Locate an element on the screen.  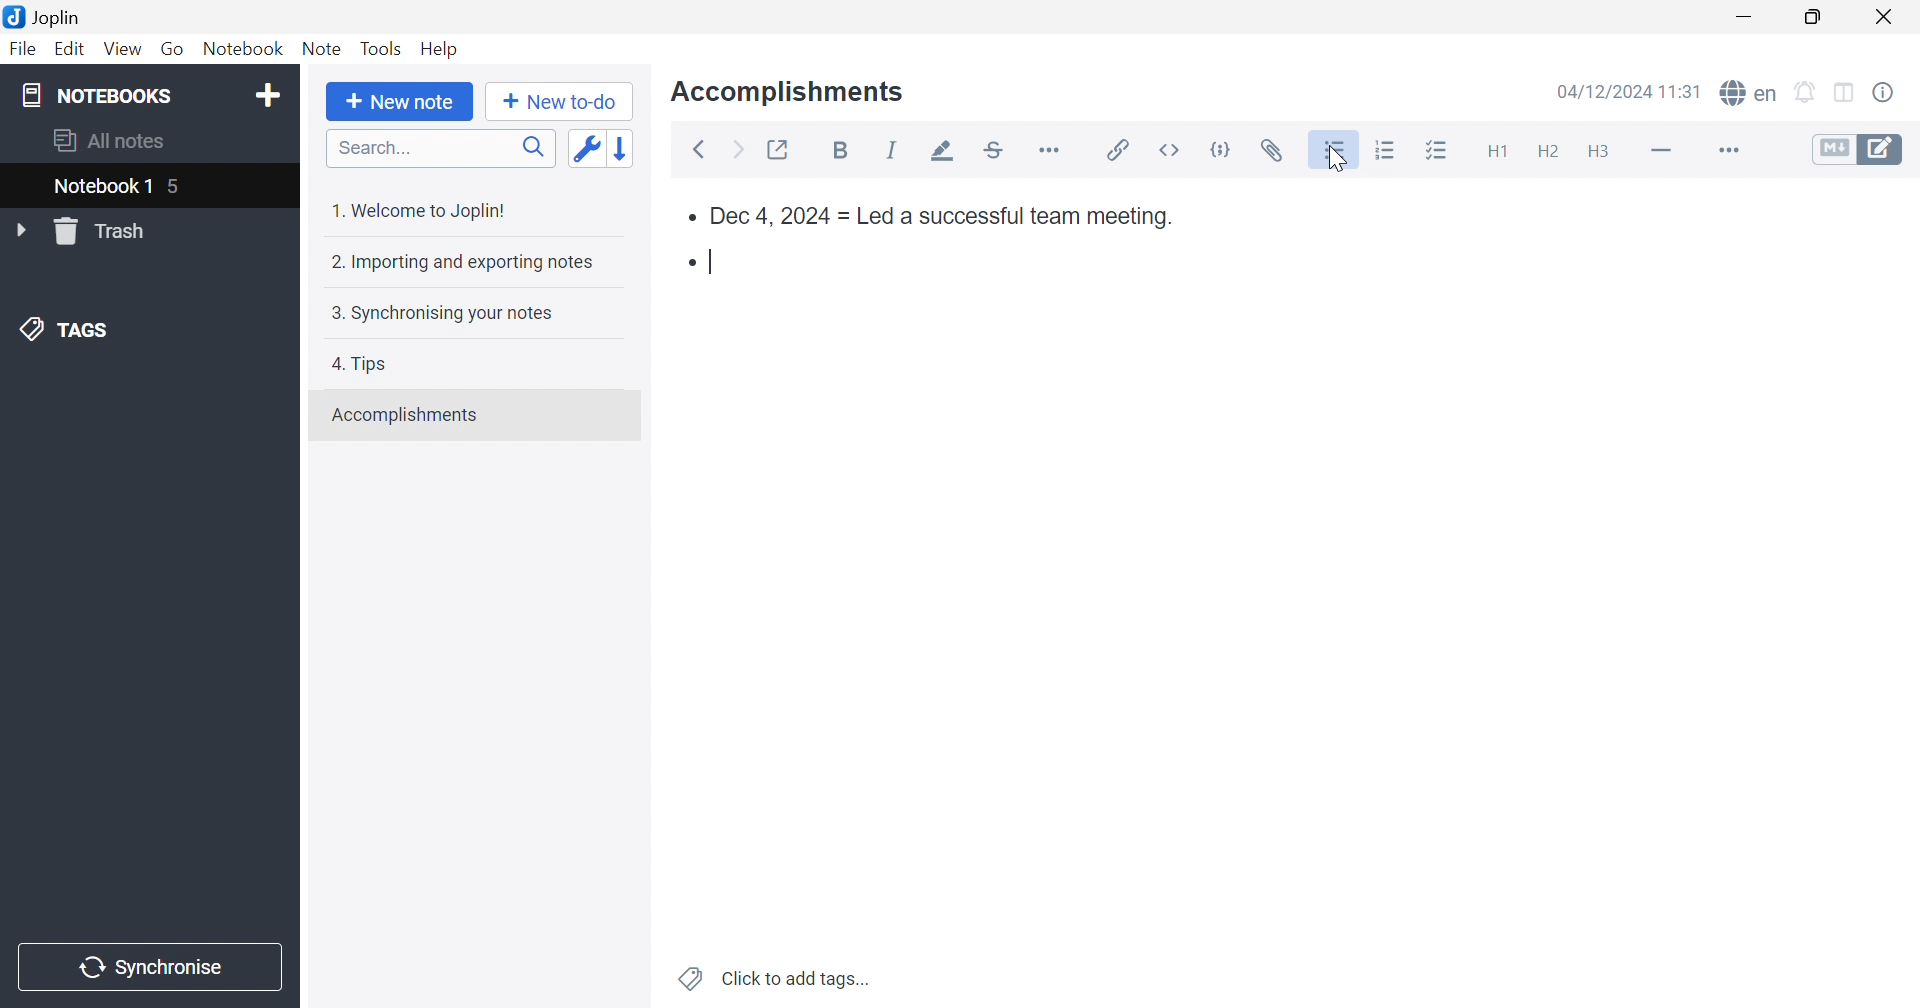
Horizontal line is located at coordinates (1665, 153).